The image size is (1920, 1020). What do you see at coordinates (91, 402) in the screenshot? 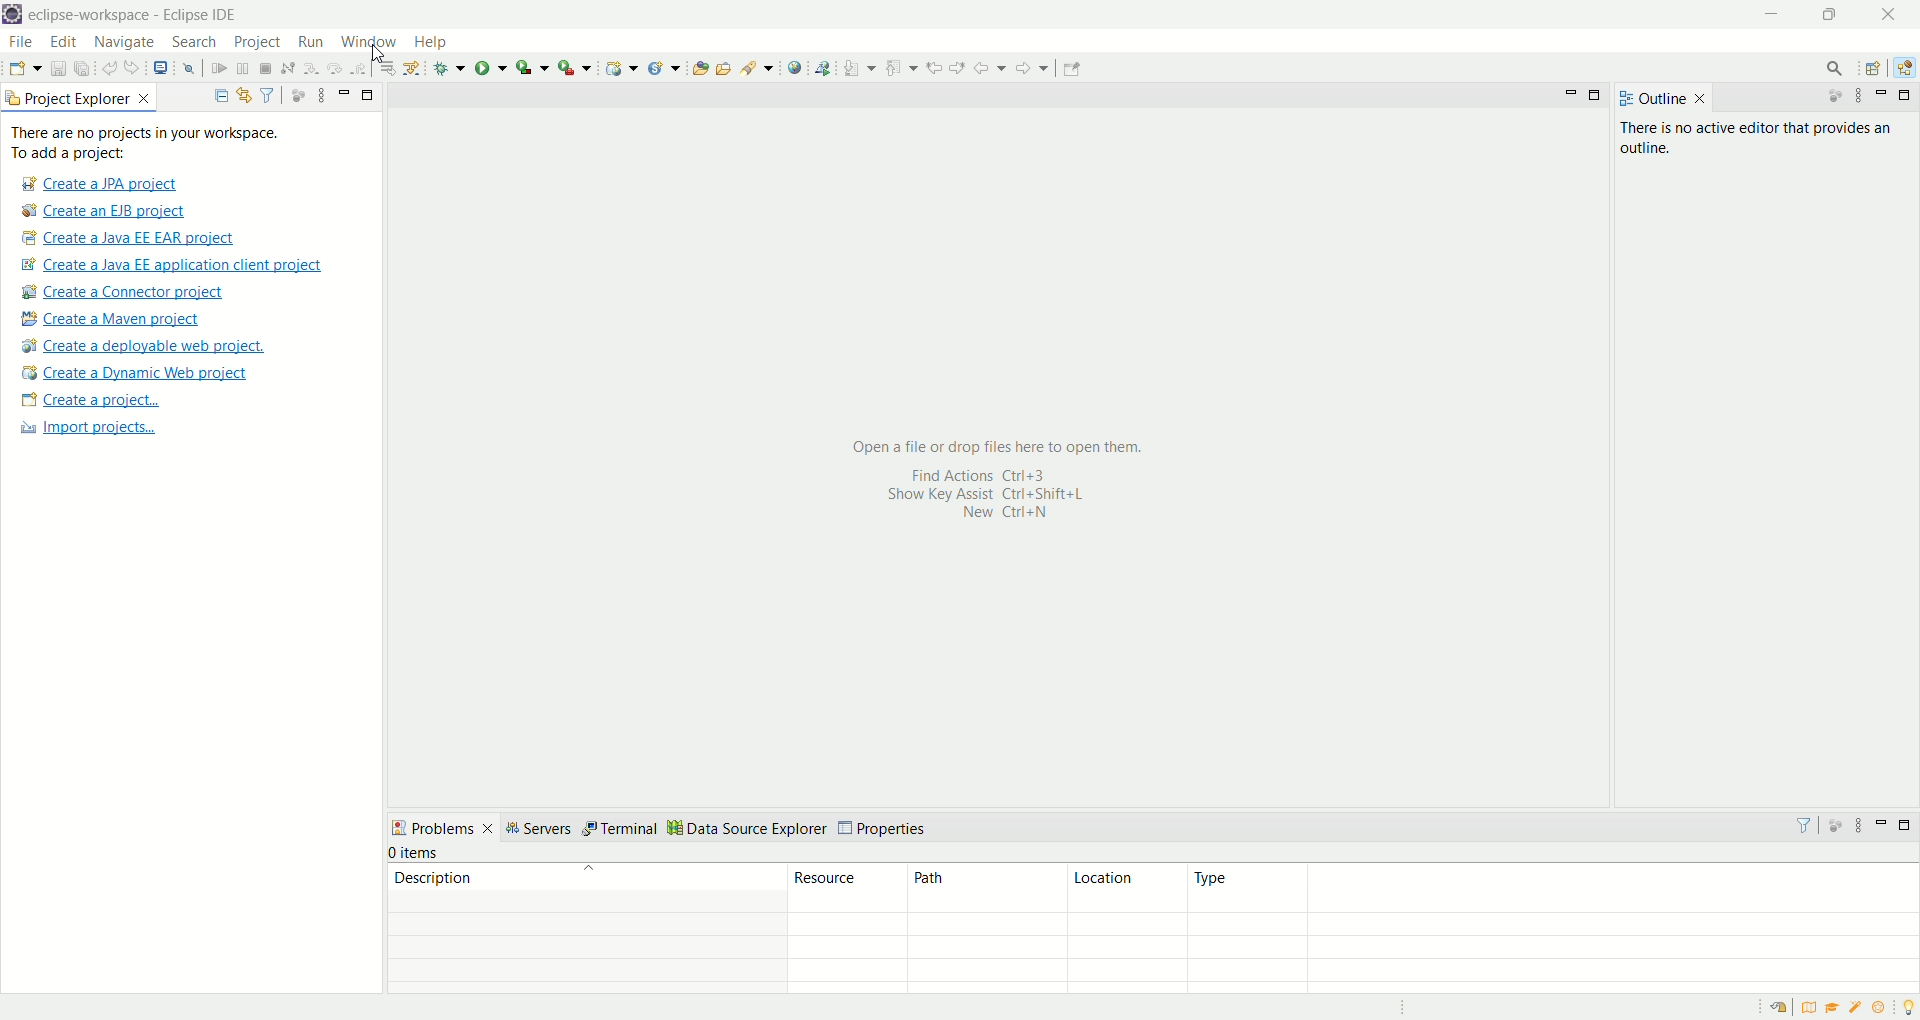
I see `create a project` at bounding box center [91, 402].